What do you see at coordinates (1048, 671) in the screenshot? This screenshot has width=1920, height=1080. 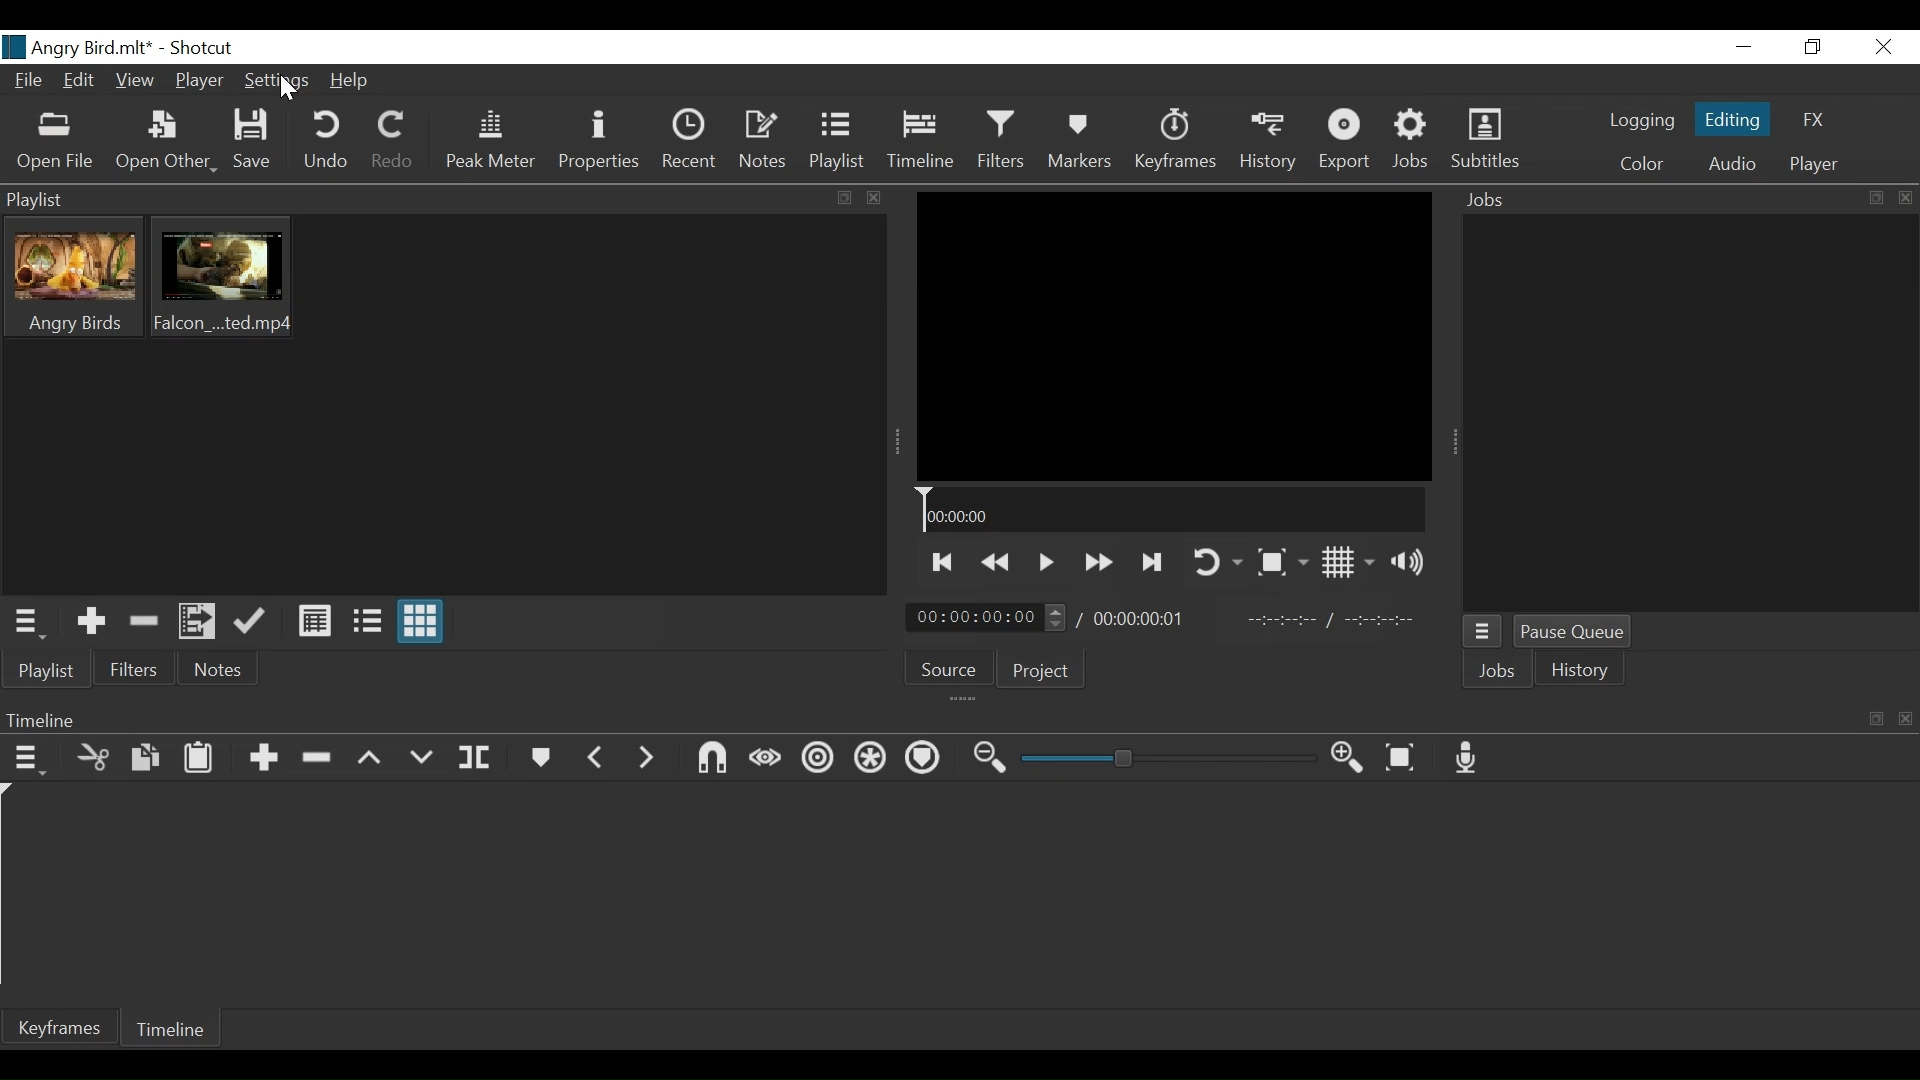 I see `Project` at bounding box center [1048, 671].